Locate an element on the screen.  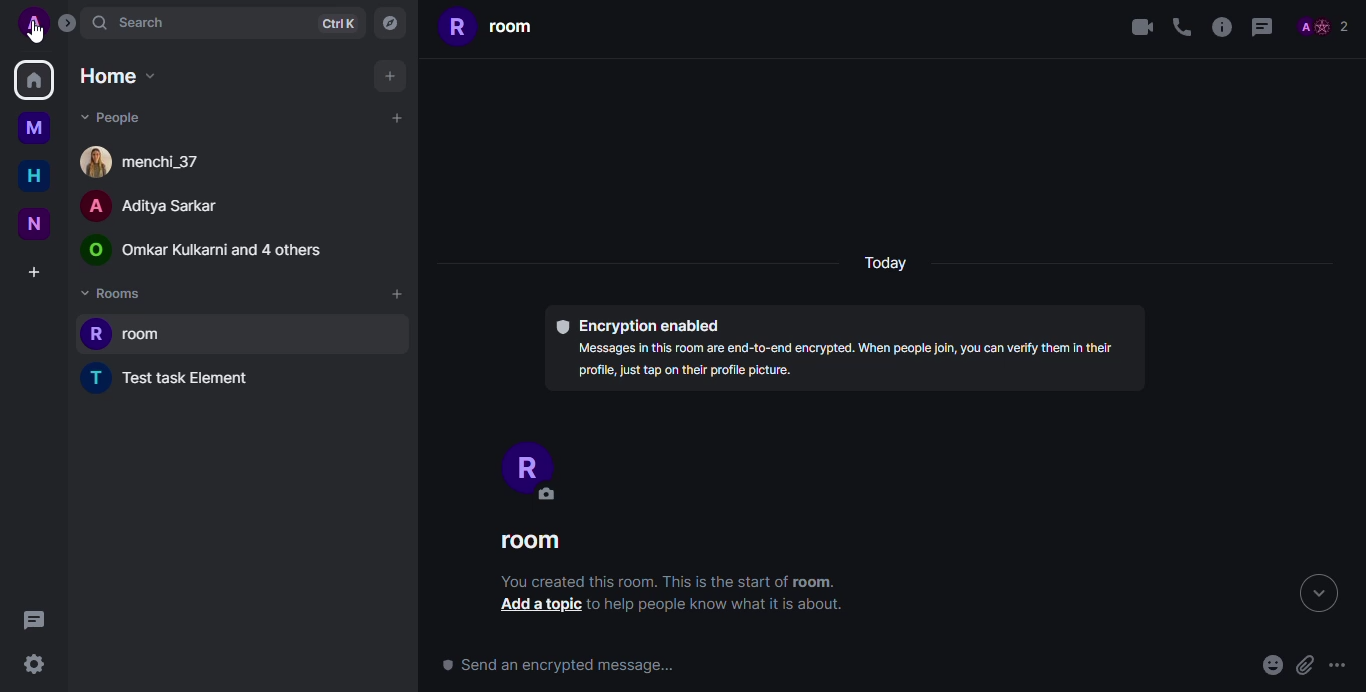
send an encrypted message is located at coordinates (559, 667).